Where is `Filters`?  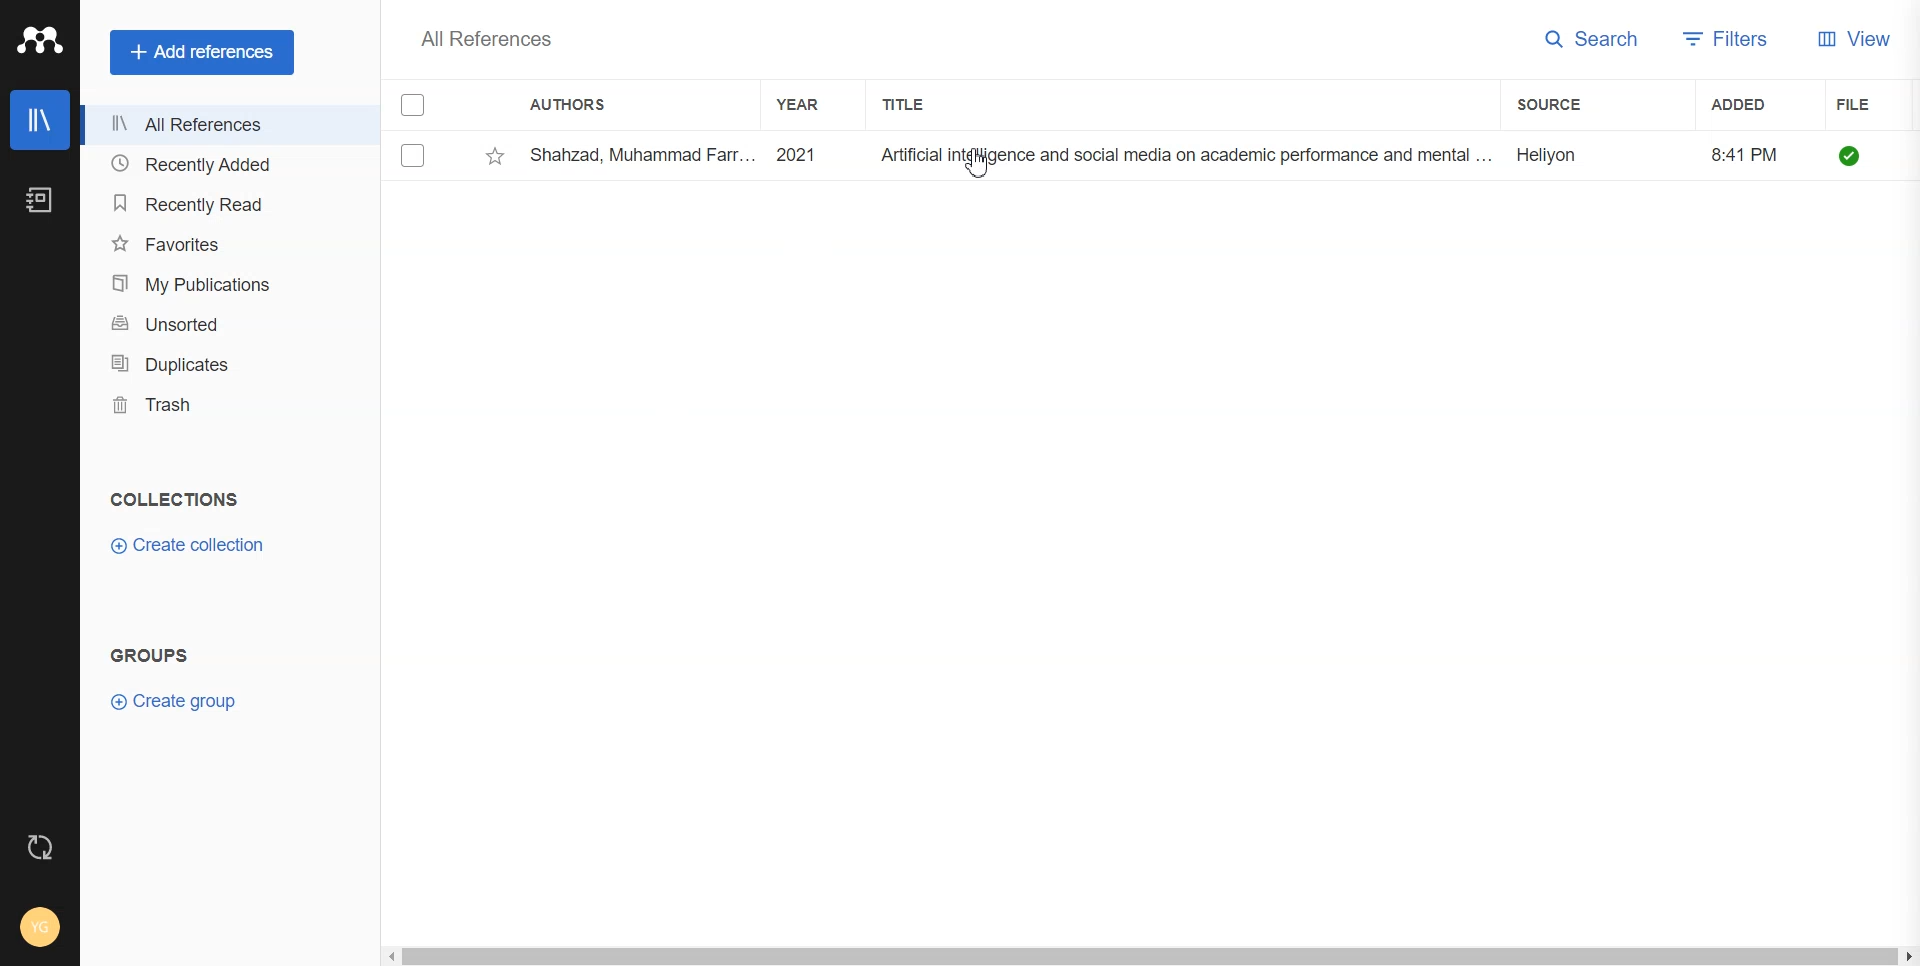
Filters is located at coordinates (1725, 41).